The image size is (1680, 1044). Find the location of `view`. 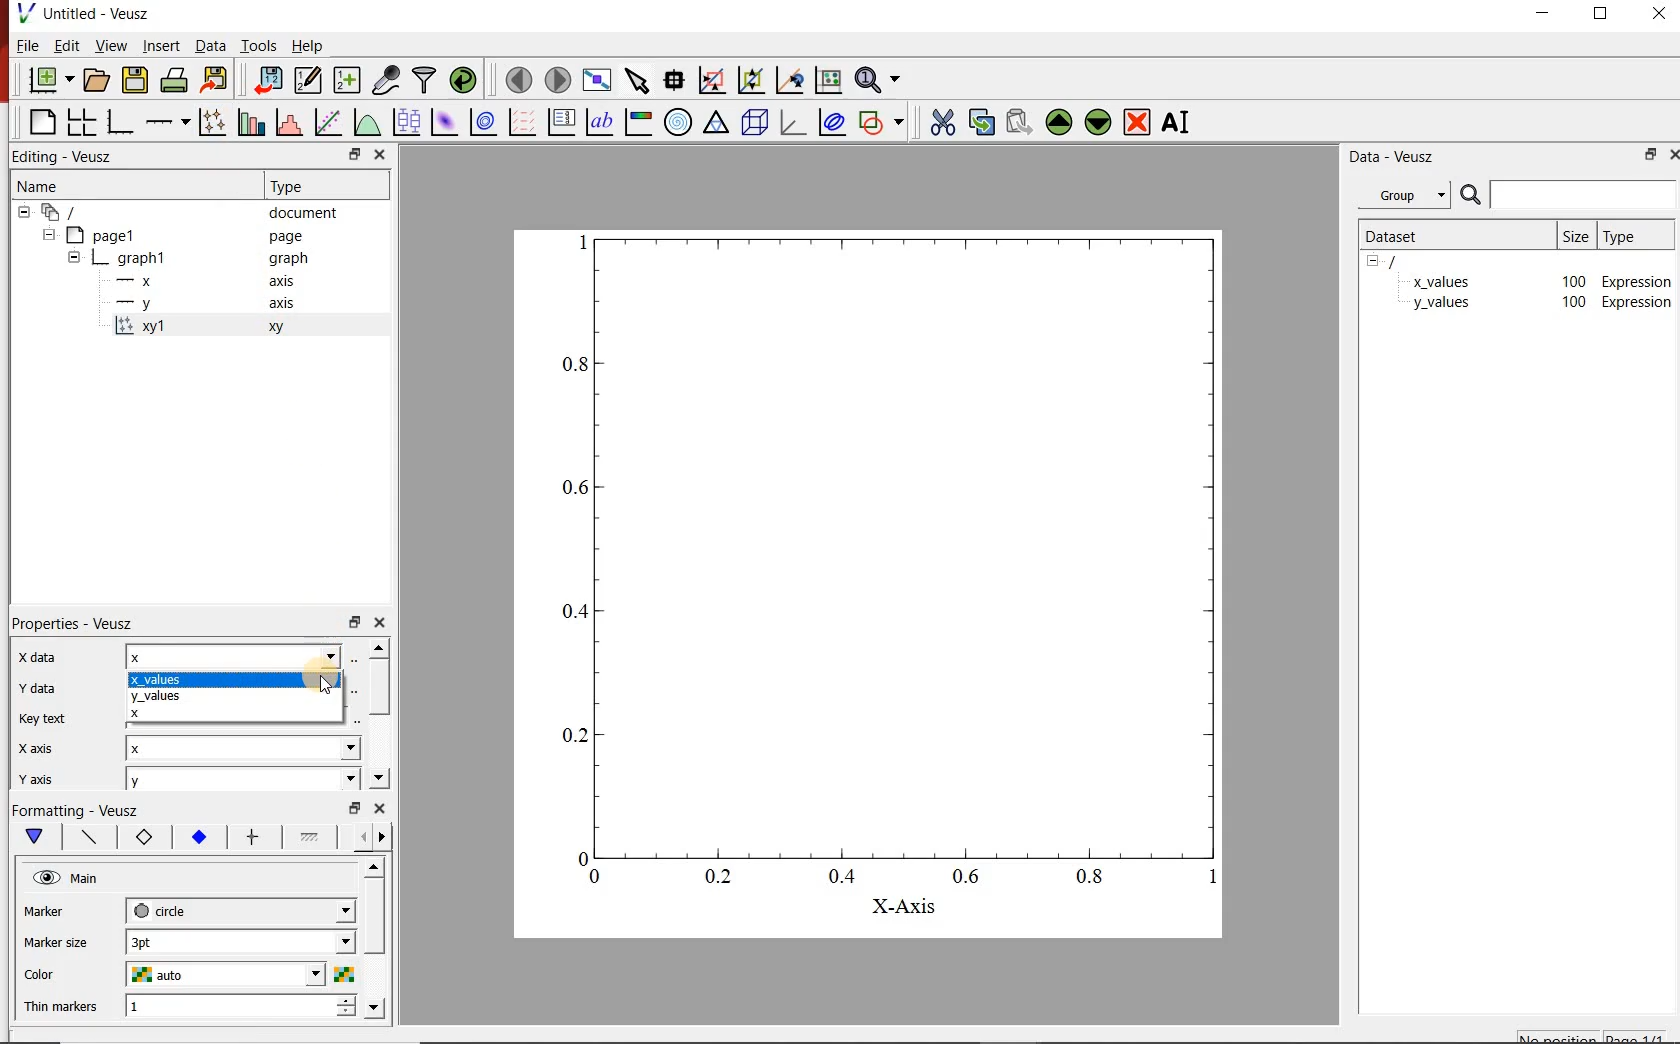

view is located at coordinates (112, 45).